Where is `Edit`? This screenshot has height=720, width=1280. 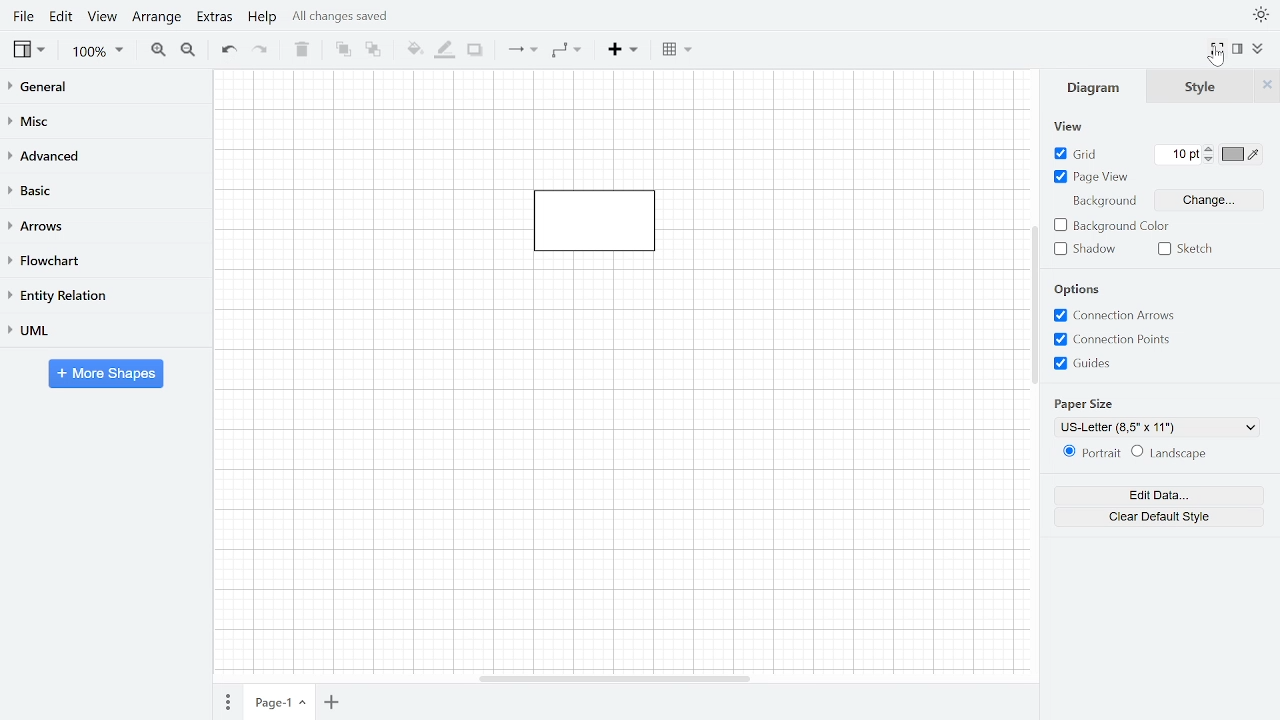 Edit is located at coordinates (63, 18).